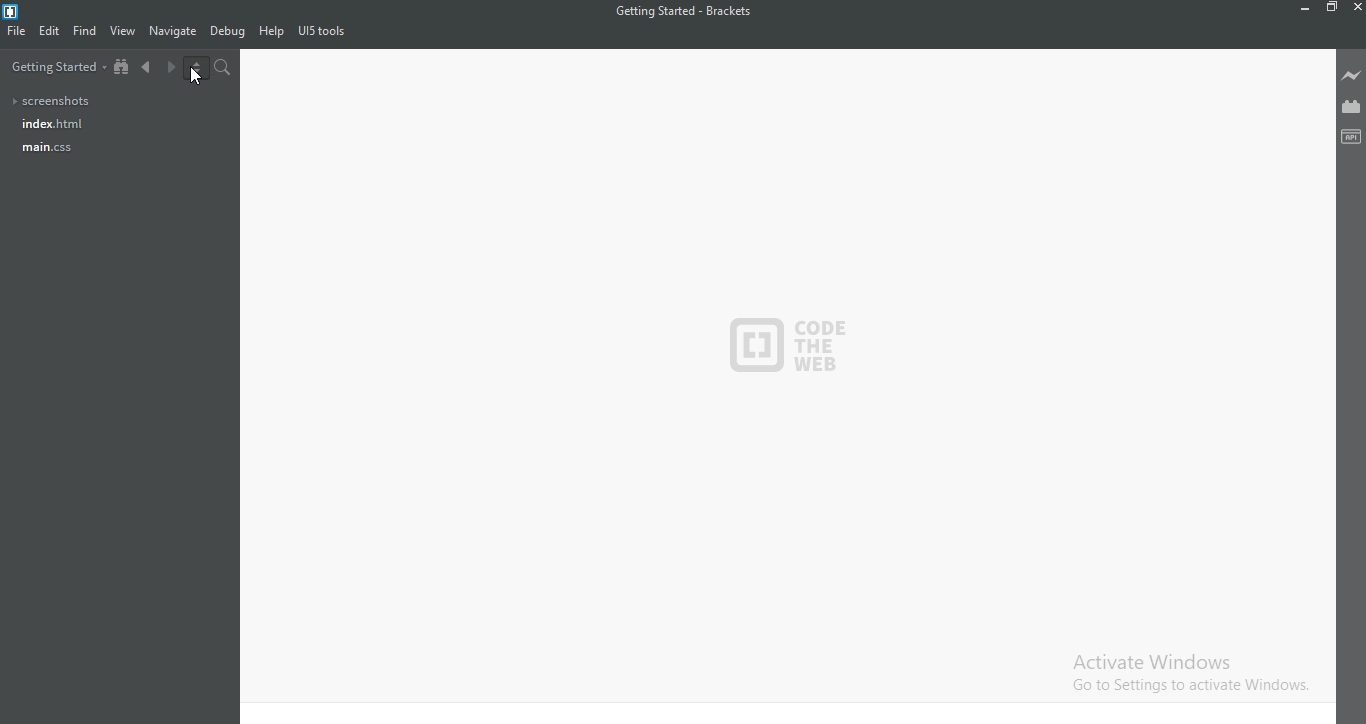 The image size is (1366, 724). I want to click on Split the editor vertically or horizontally, so click(197, 69).